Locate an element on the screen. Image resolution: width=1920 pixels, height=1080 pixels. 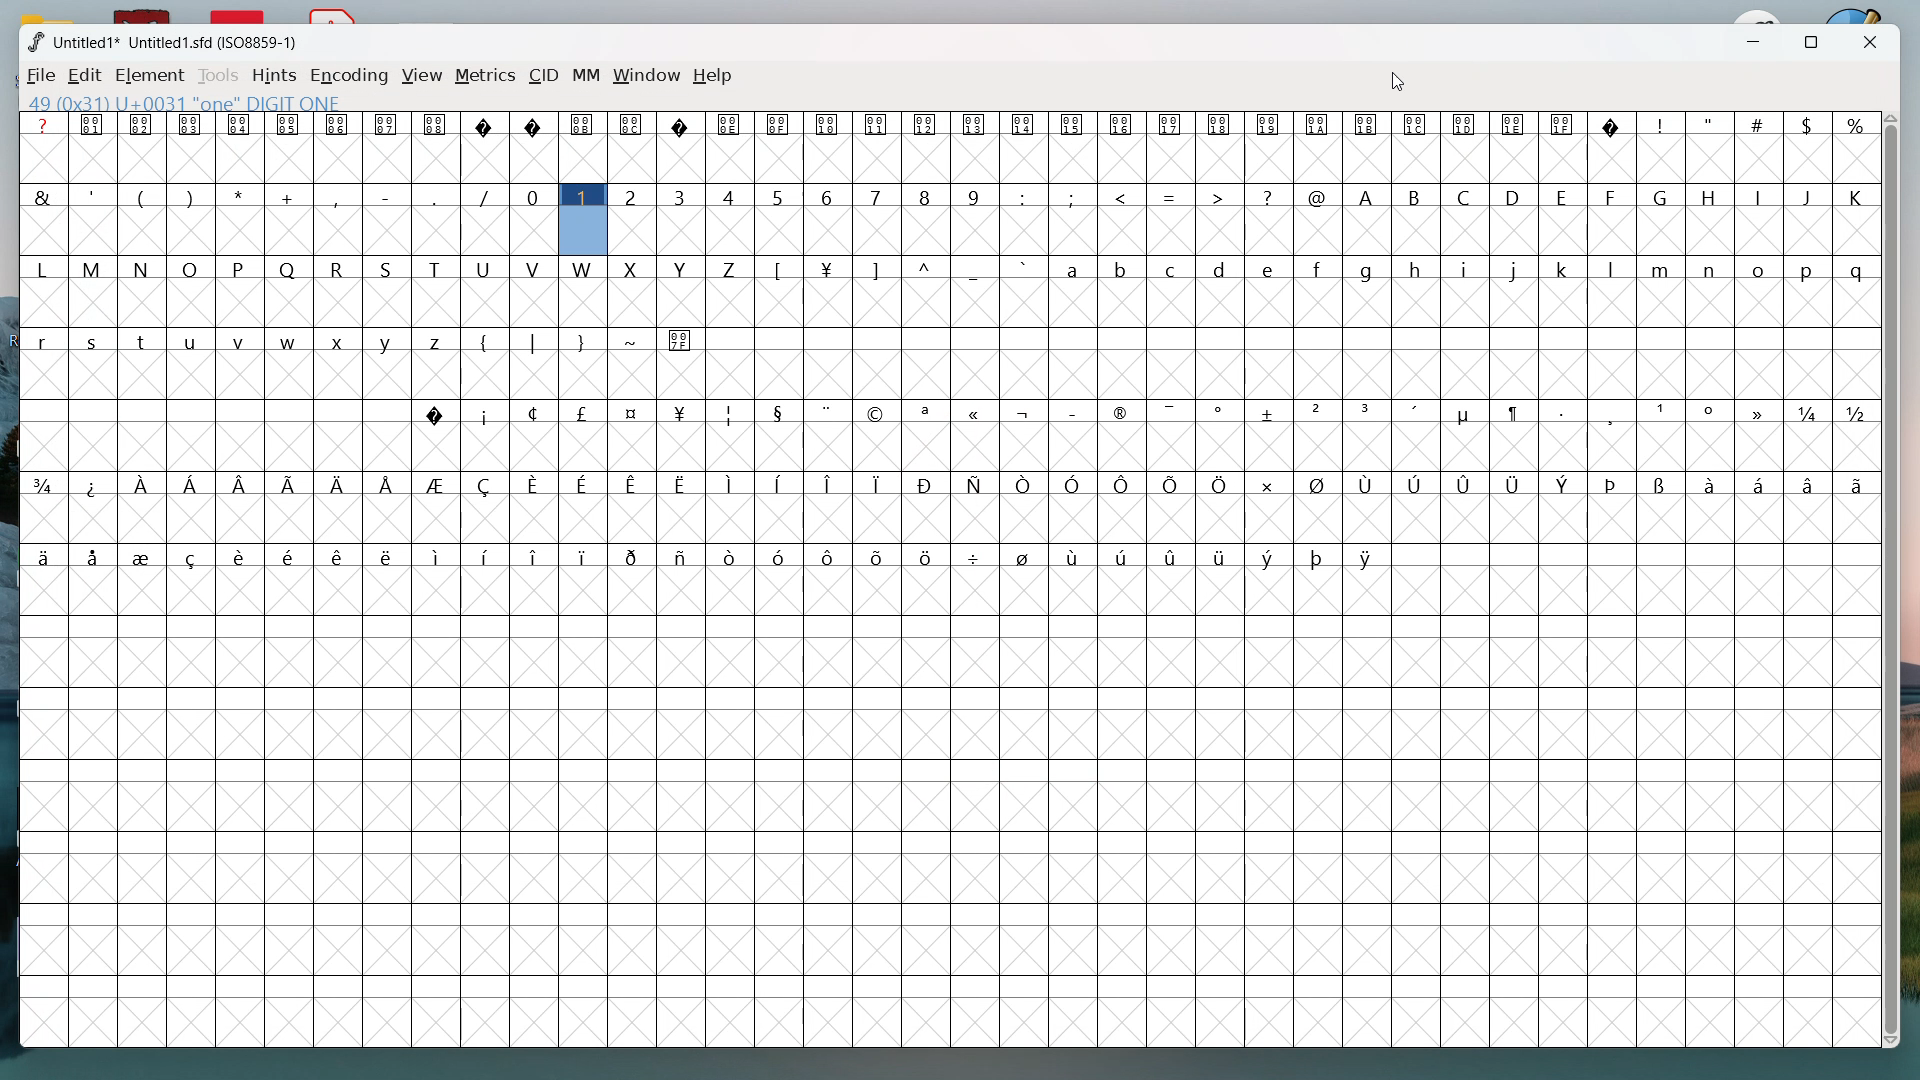
} is located at coordinates (582, 343).